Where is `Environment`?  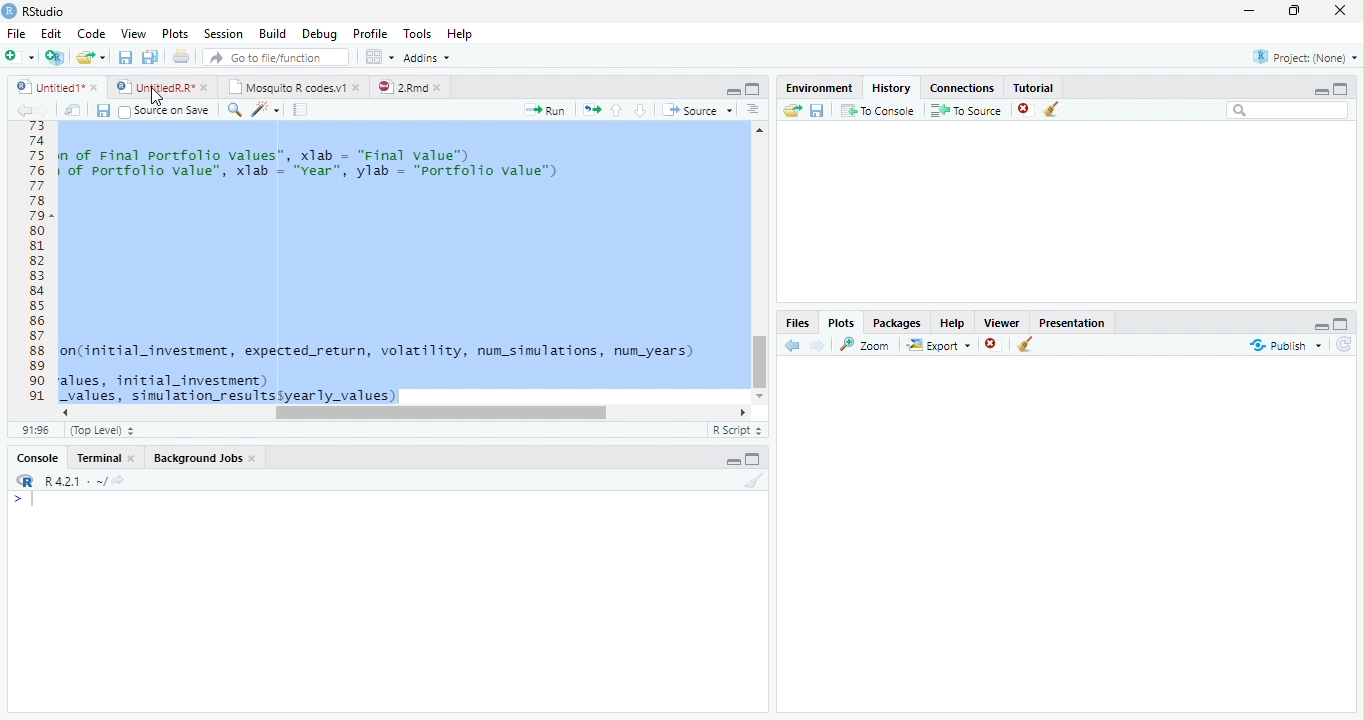 Environment is located at coordinates (819, 85).